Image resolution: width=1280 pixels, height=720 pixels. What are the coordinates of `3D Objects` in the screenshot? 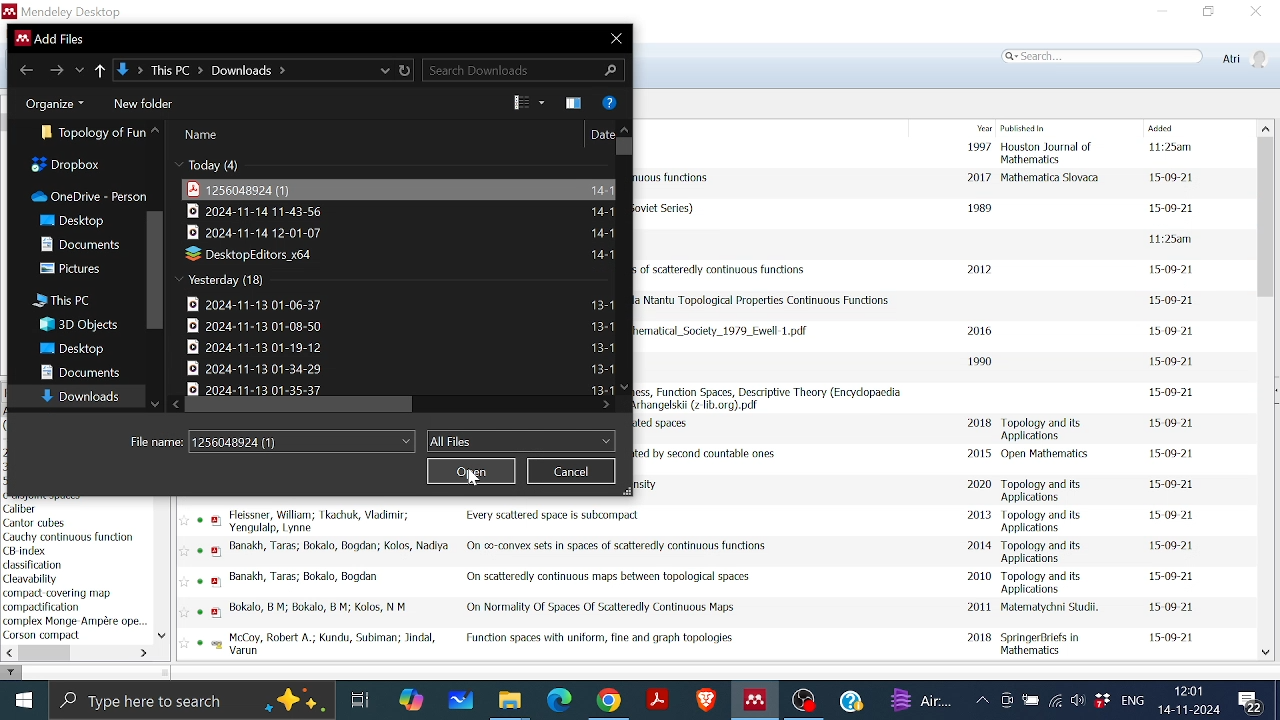 It's located at (80, 325).